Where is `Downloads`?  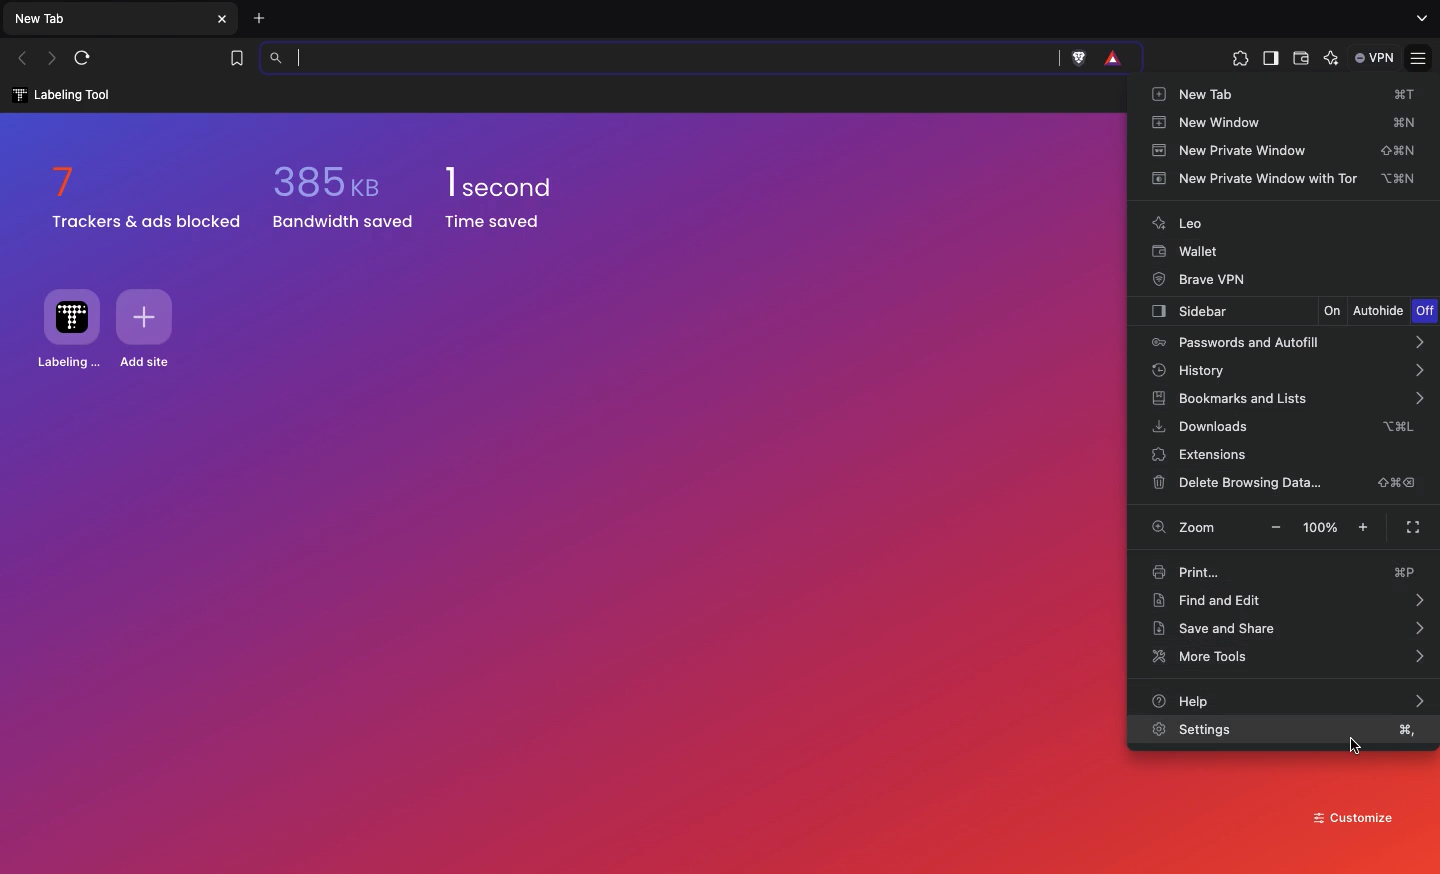 Downloads is located at coordinates (1282, 428).